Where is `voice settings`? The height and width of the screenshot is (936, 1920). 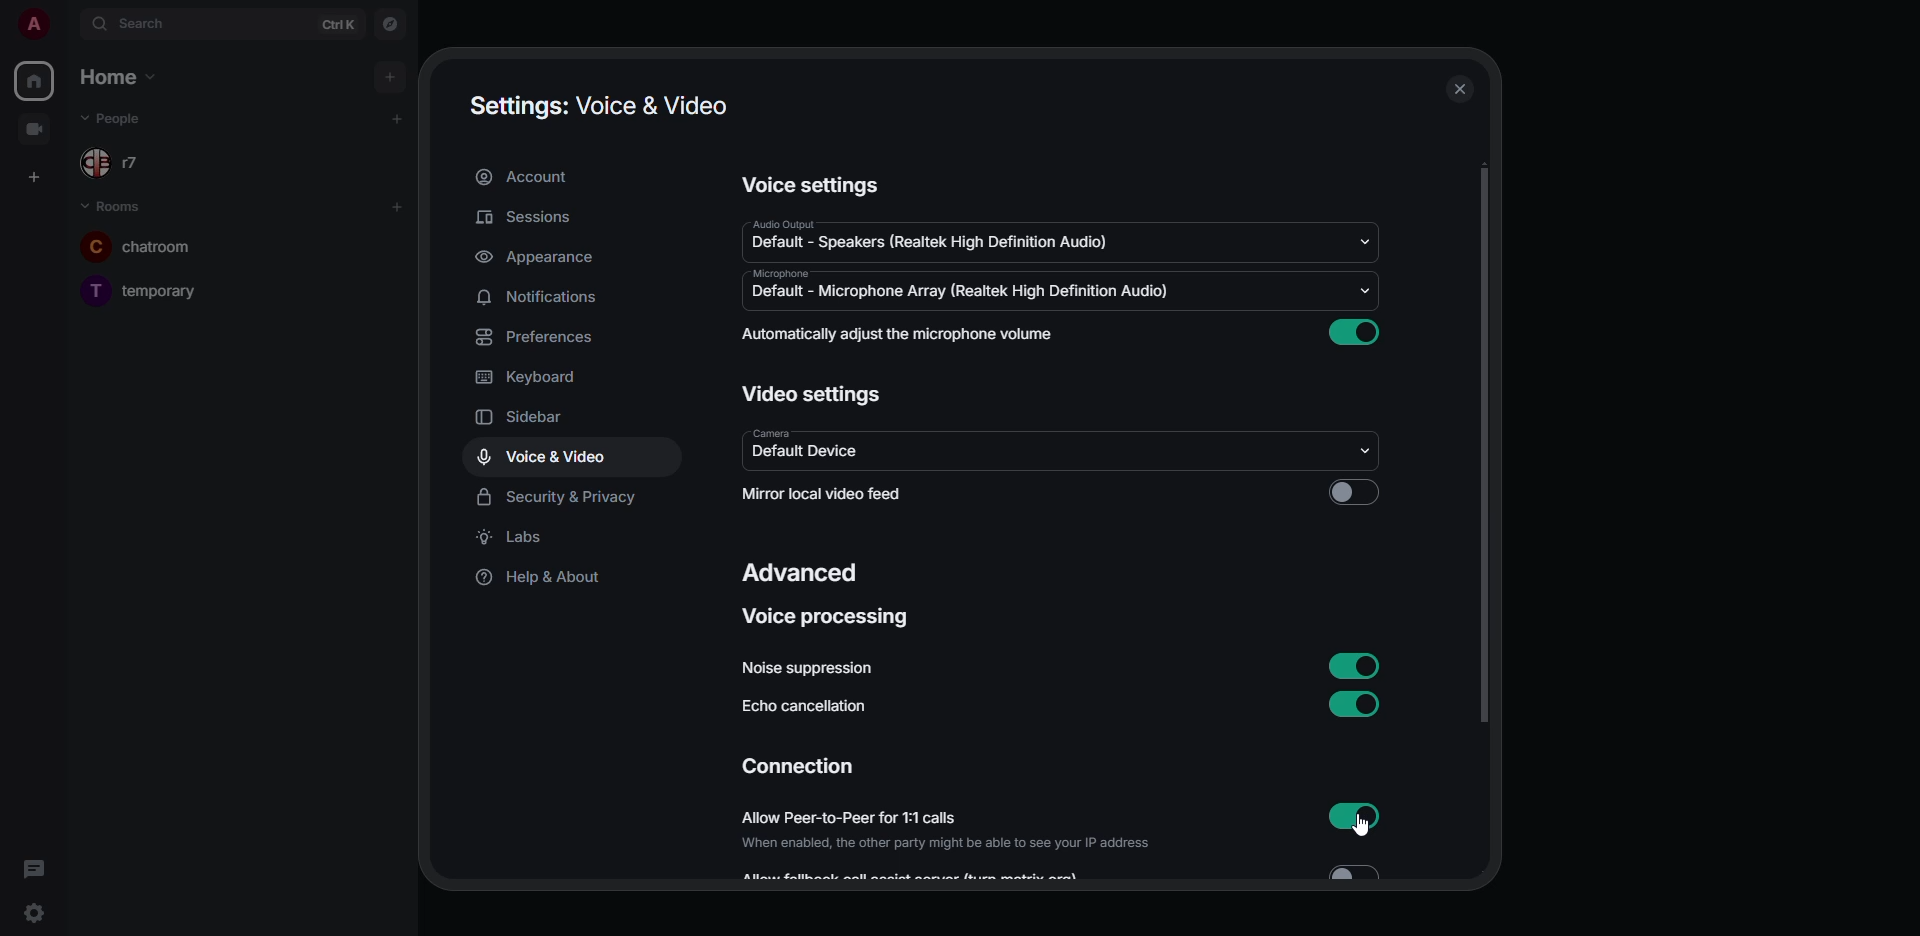
voice settings is located at coordinates (810, 185).